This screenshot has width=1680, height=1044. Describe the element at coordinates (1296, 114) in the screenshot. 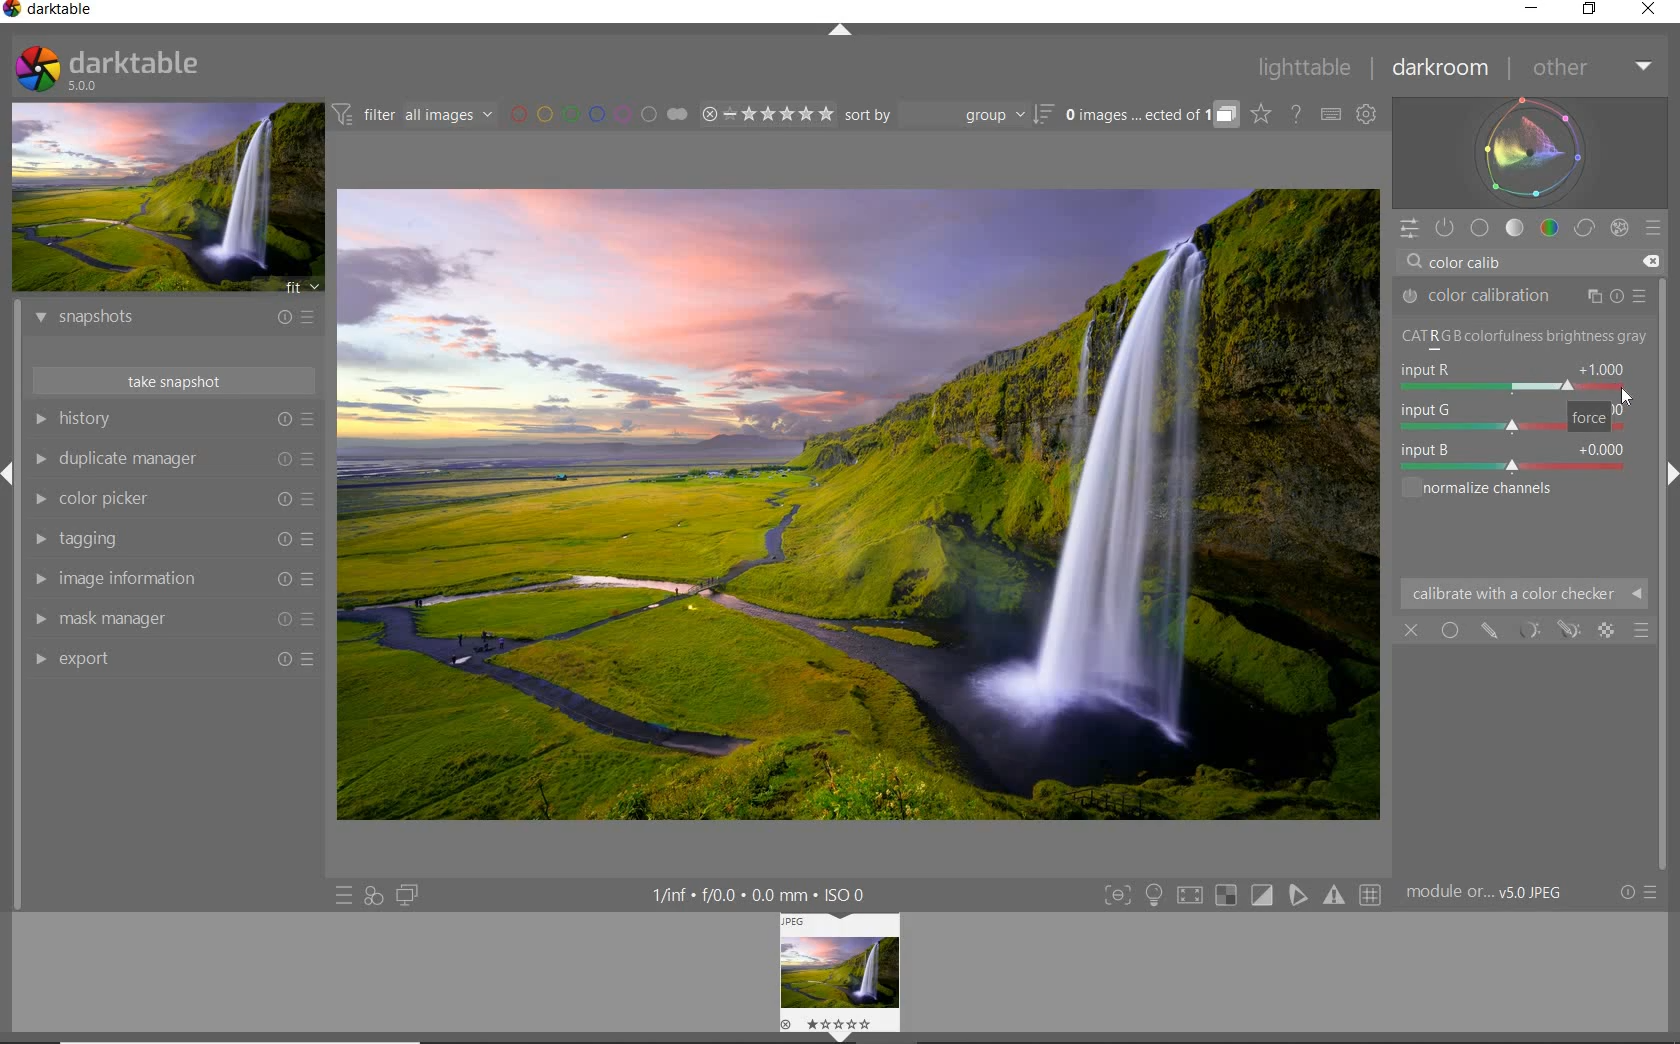

I see `HELP ONLINE` at that location.